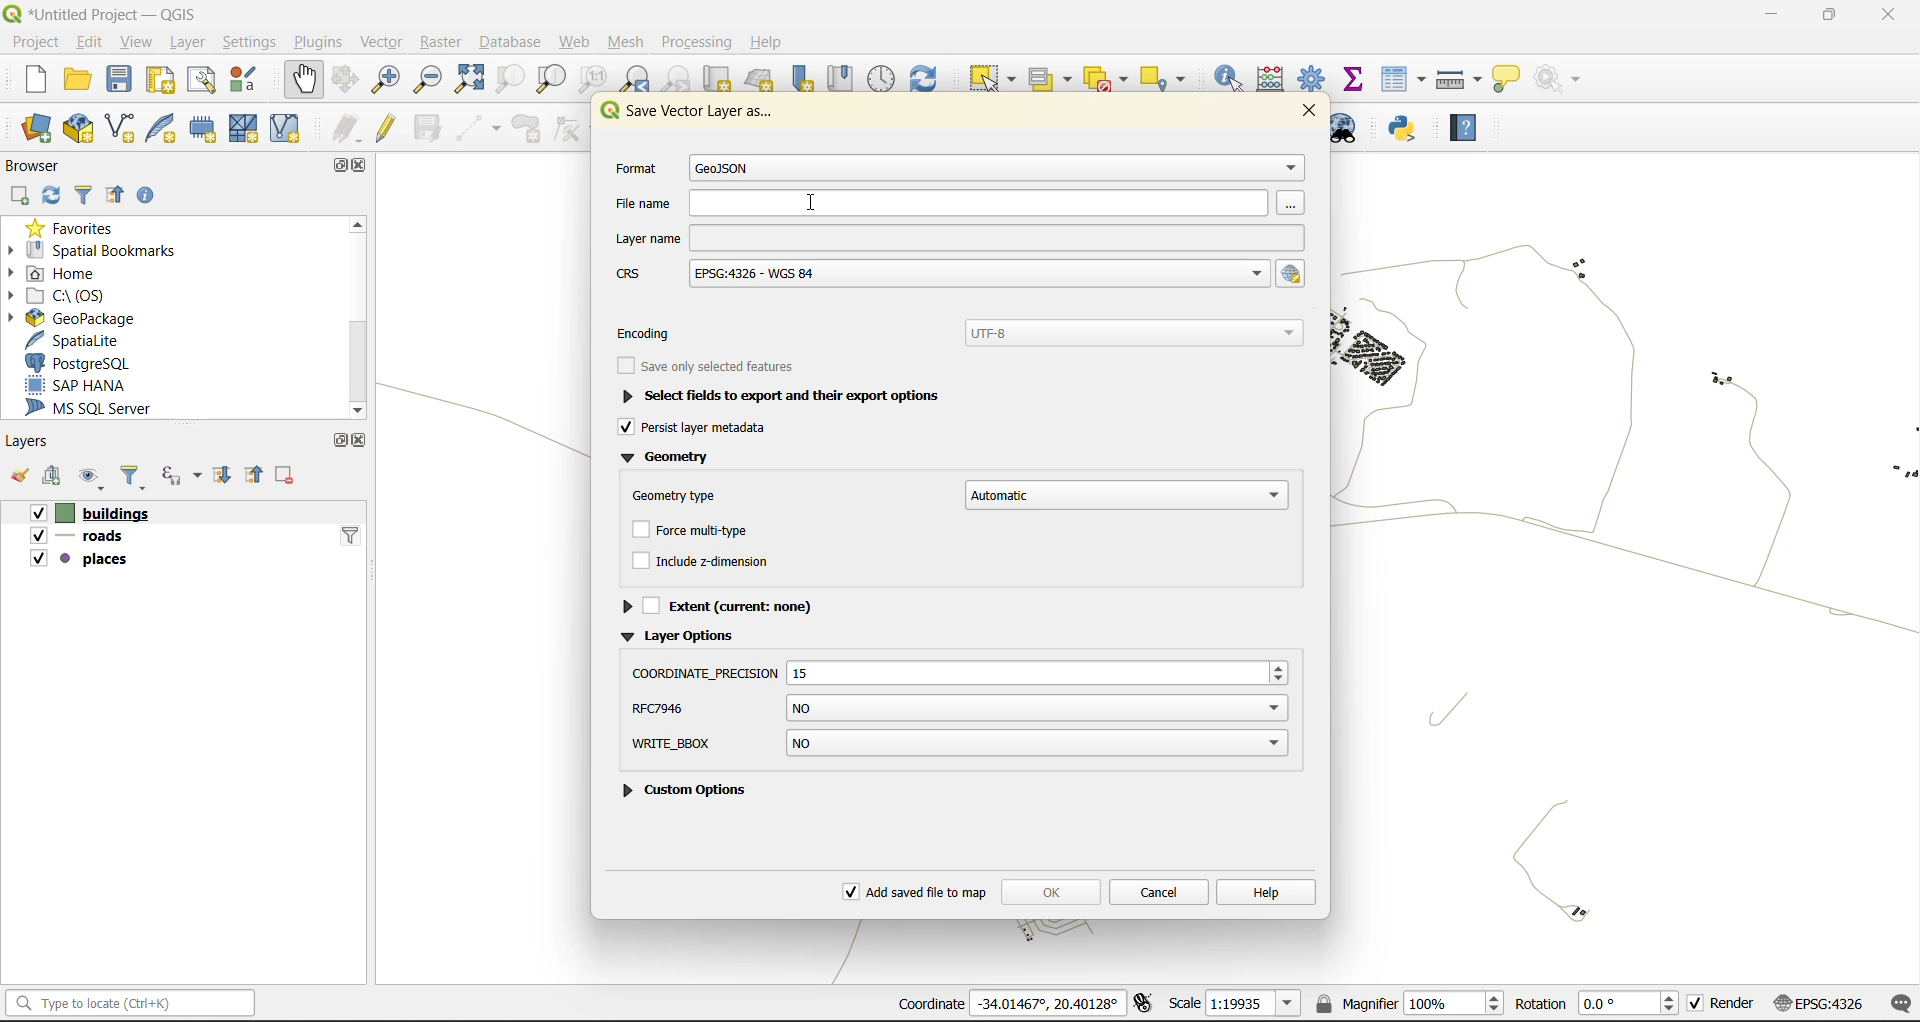 This screenshot has width=1920, height=1022. What do you see at coordinates (766, 40) in the screenshot?
I see `help` at bounding box center [766, 40].